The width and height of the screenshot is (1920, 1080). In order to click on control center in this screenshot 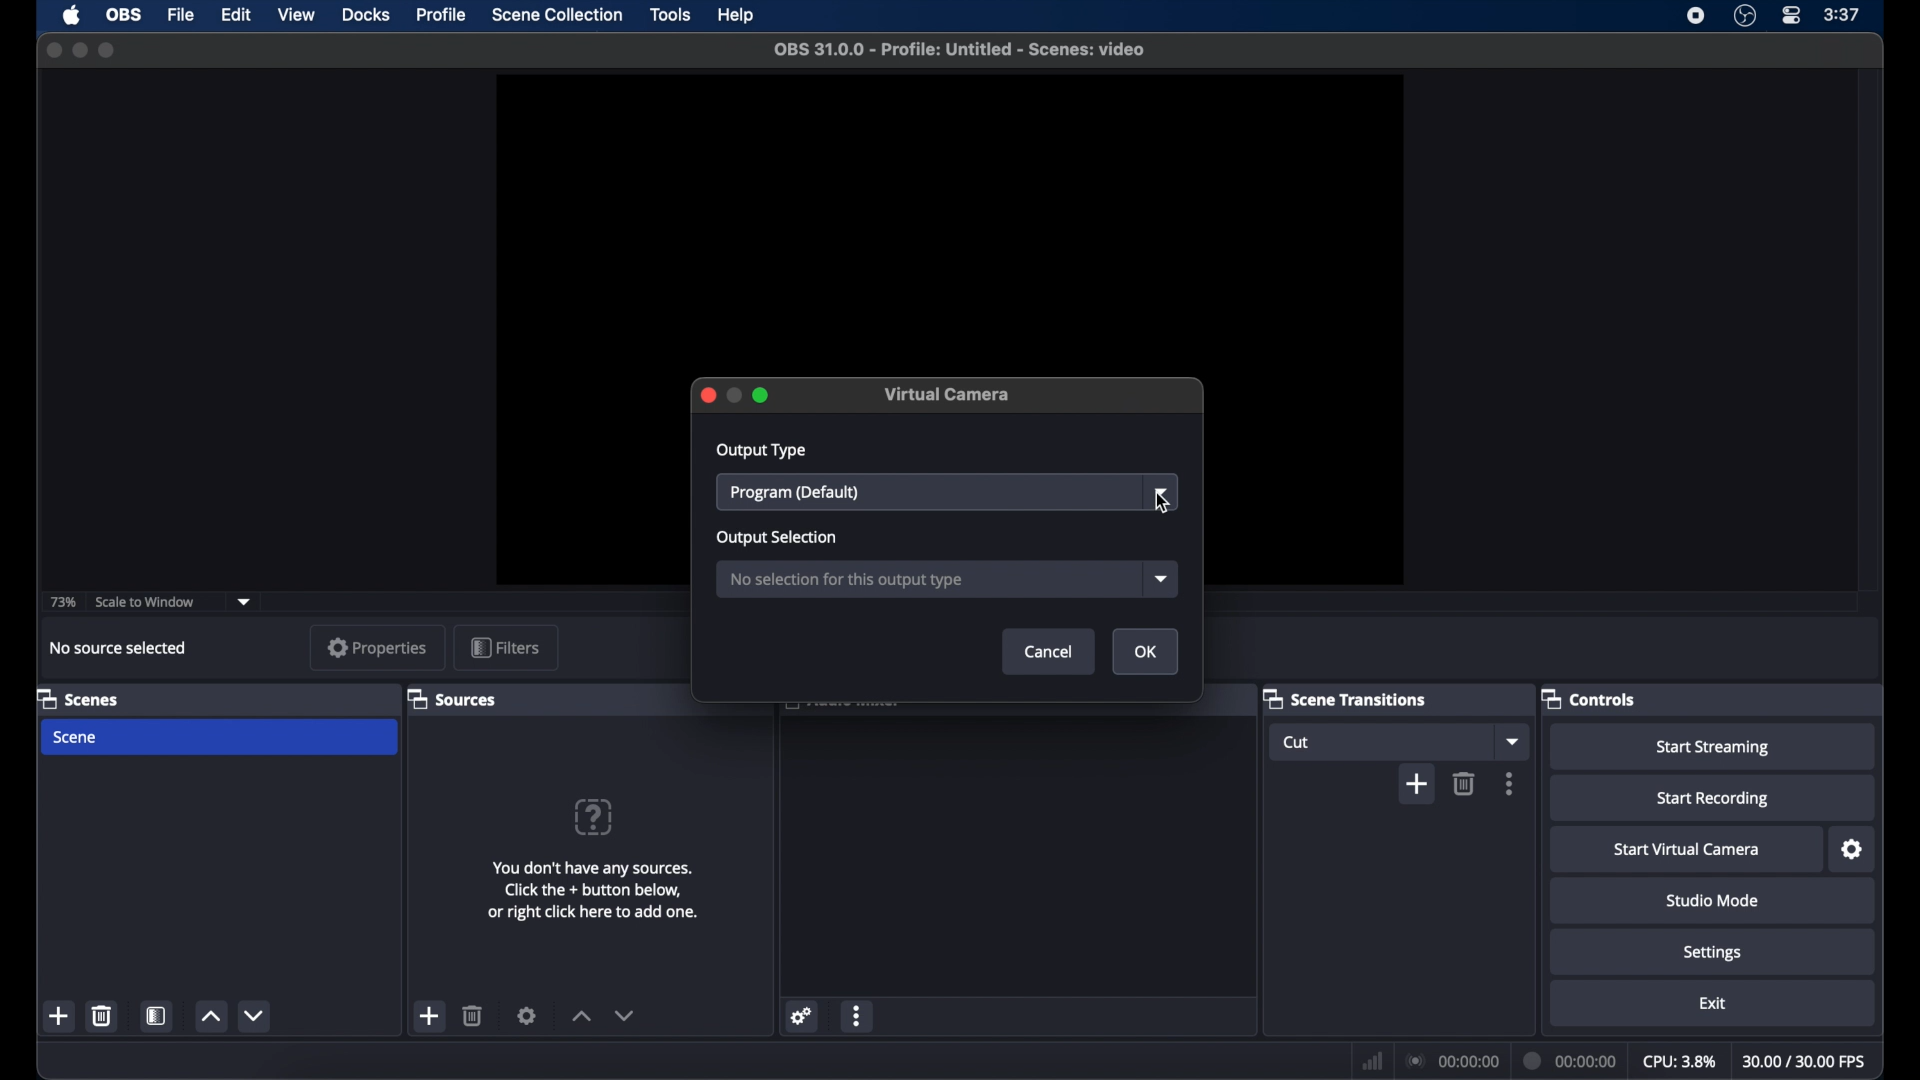, I will do `click(1790, 16)`.